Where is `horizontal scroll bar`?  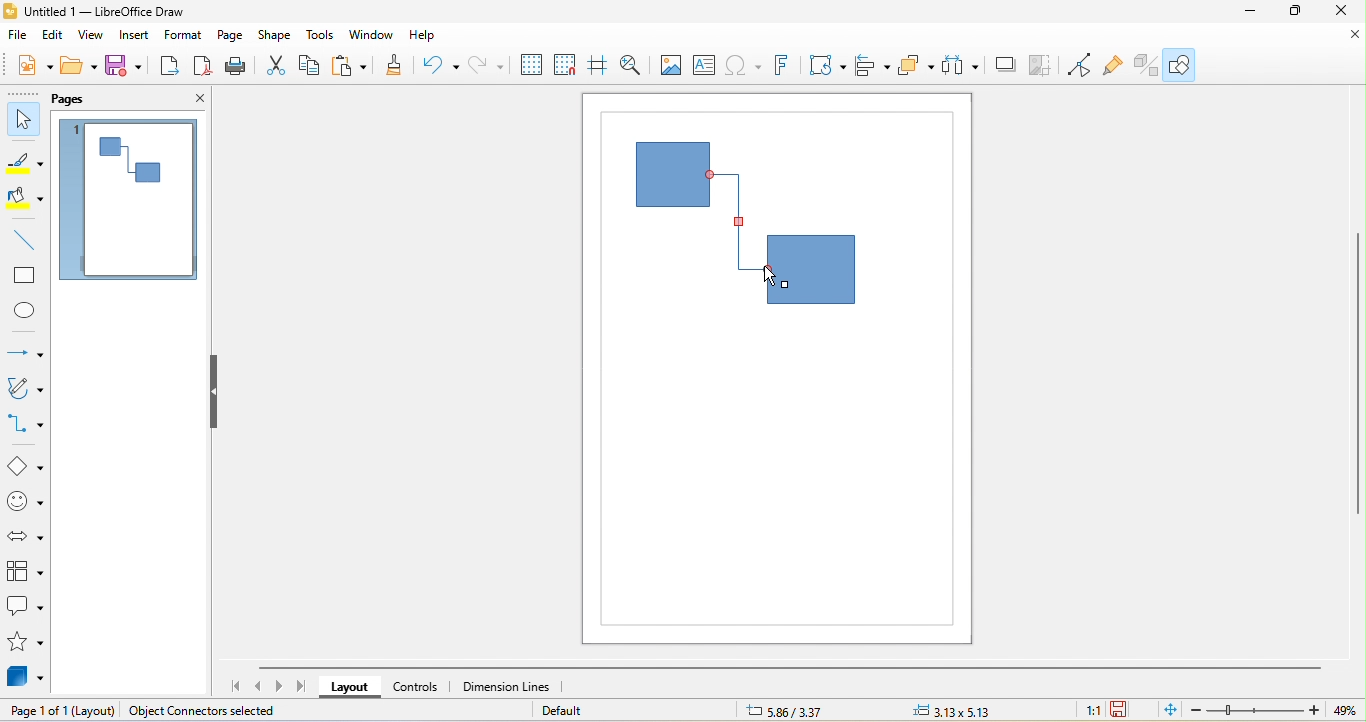 horizontal scroll bar is located at coordinates (788, 670).